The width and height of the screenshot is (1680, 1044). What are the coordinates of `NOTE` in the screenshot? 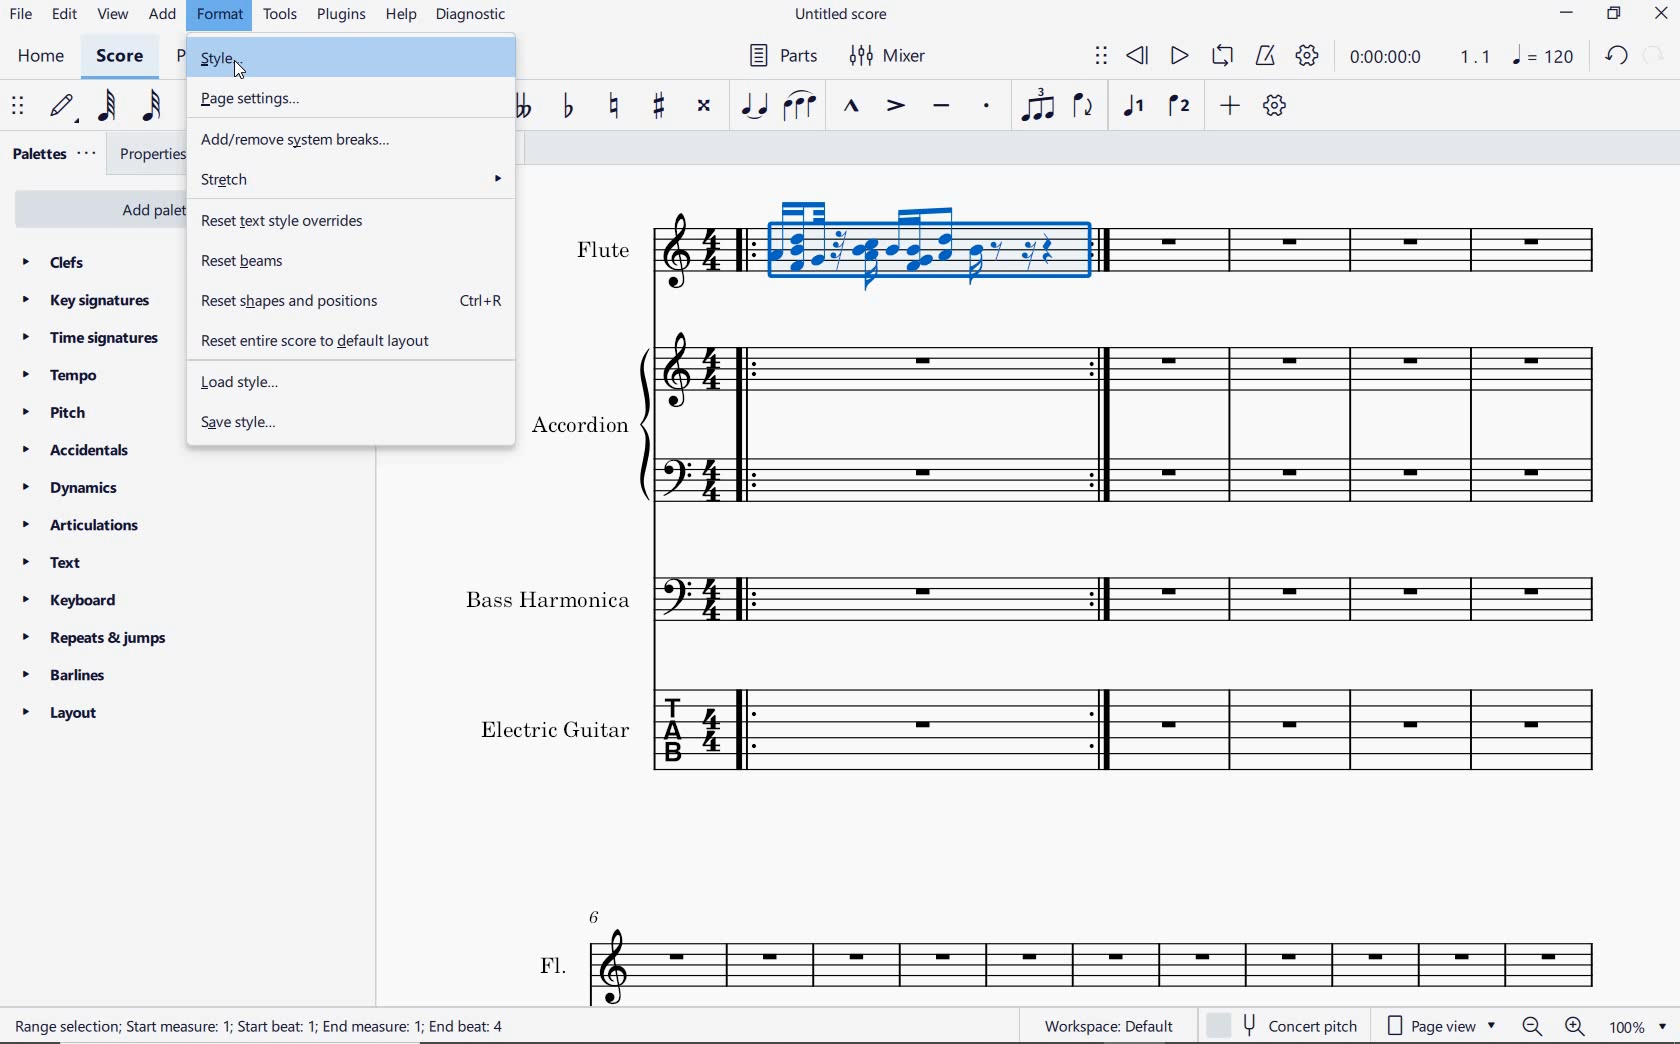 It's located at (1544, 55).